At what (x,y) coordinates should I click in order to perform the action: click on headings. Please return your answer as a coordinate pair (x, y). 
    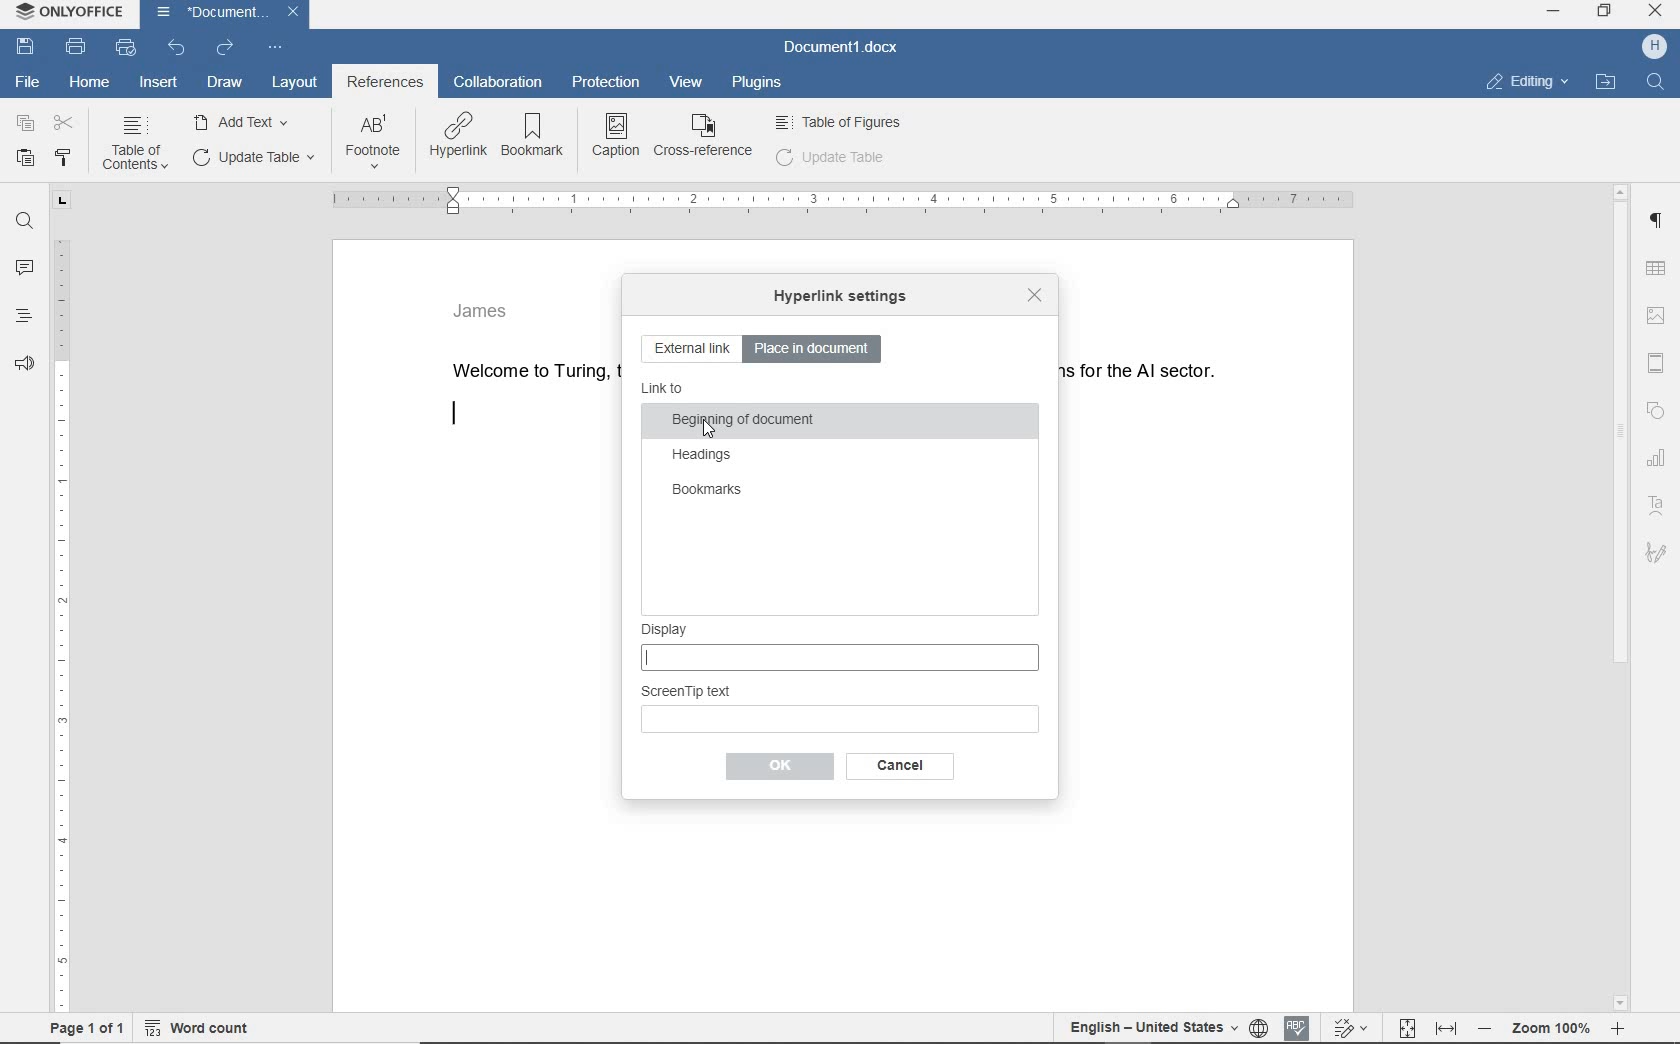
    Looking at the image, I should click on (23, 321).